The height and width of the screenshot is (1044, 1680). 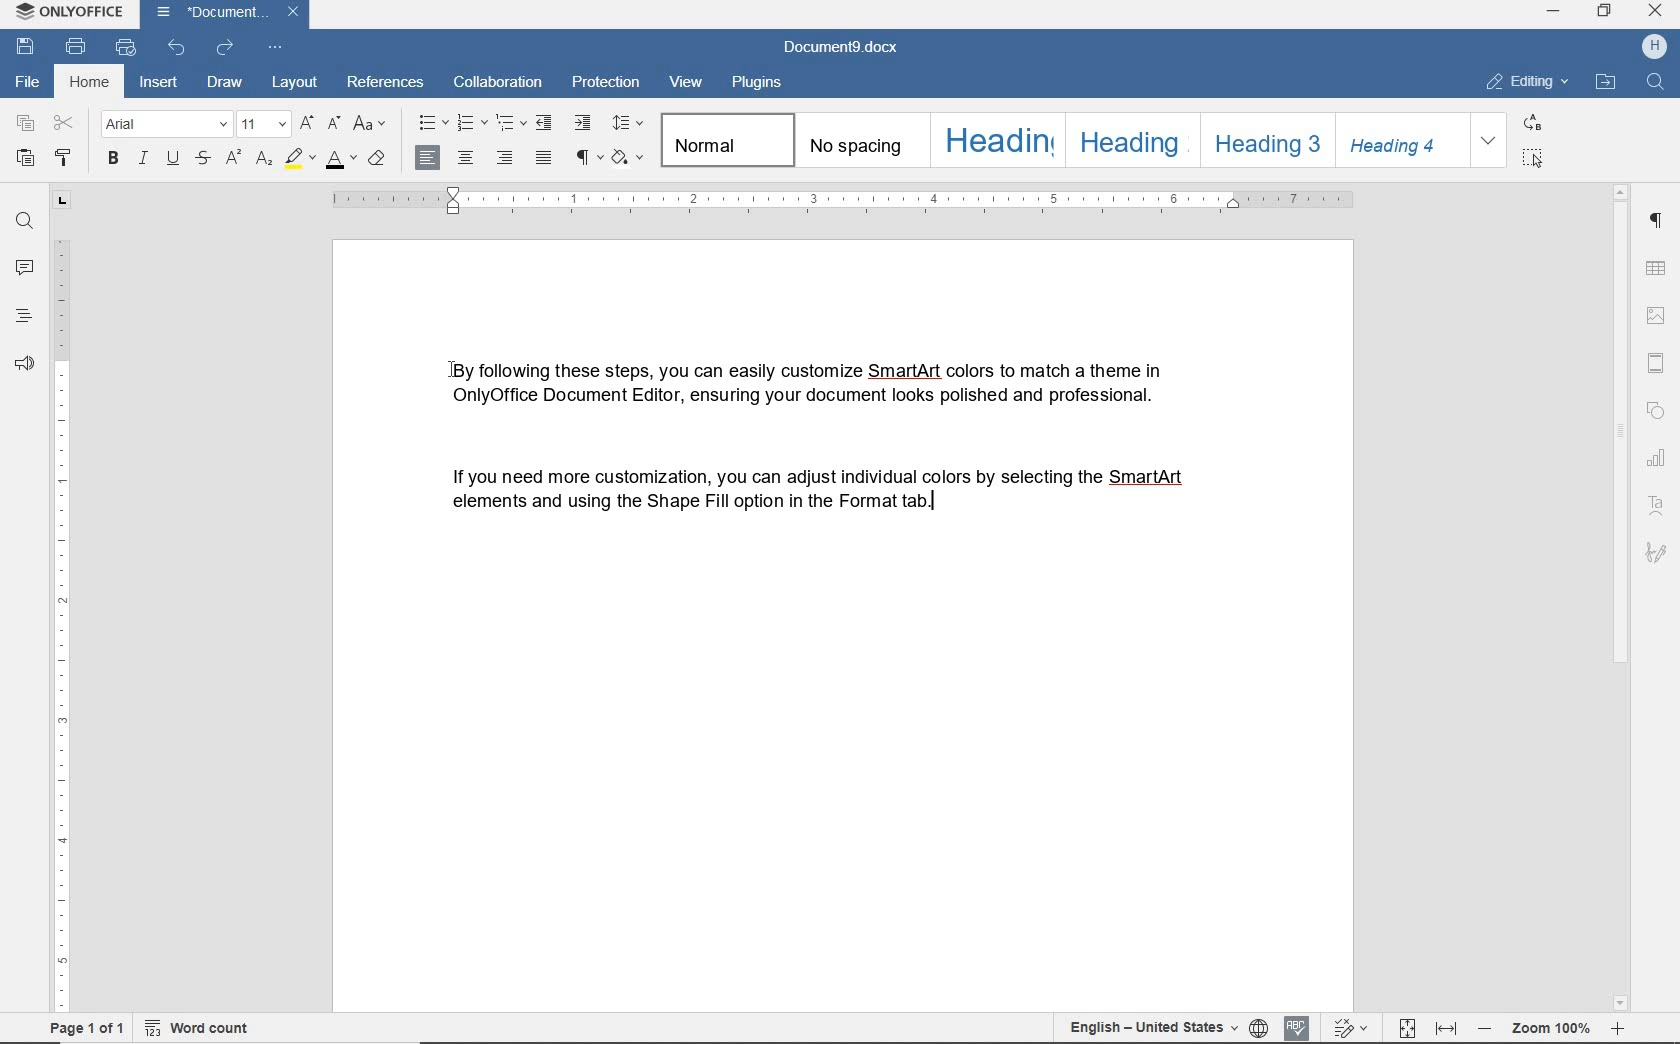 I want to click on comments, so click(x=24, y=271).